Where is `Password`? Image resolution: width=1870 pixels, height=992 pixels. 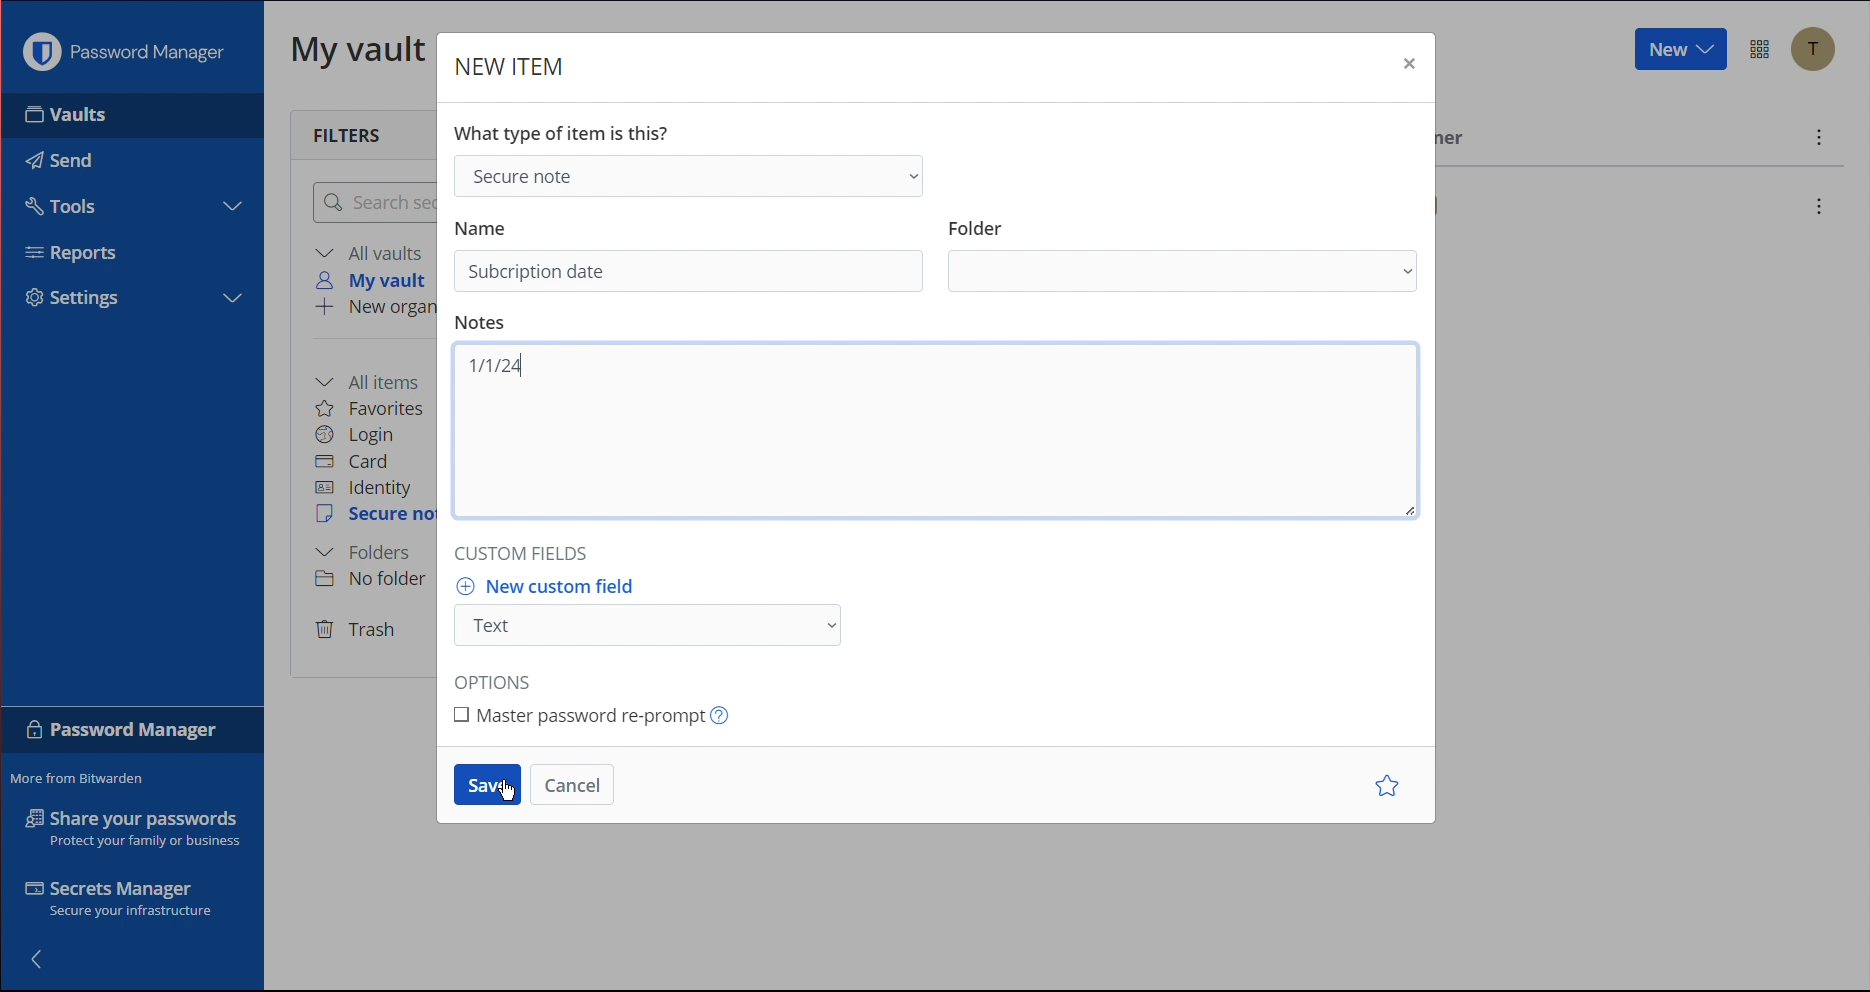 Password is located at coordinates (123, 734).